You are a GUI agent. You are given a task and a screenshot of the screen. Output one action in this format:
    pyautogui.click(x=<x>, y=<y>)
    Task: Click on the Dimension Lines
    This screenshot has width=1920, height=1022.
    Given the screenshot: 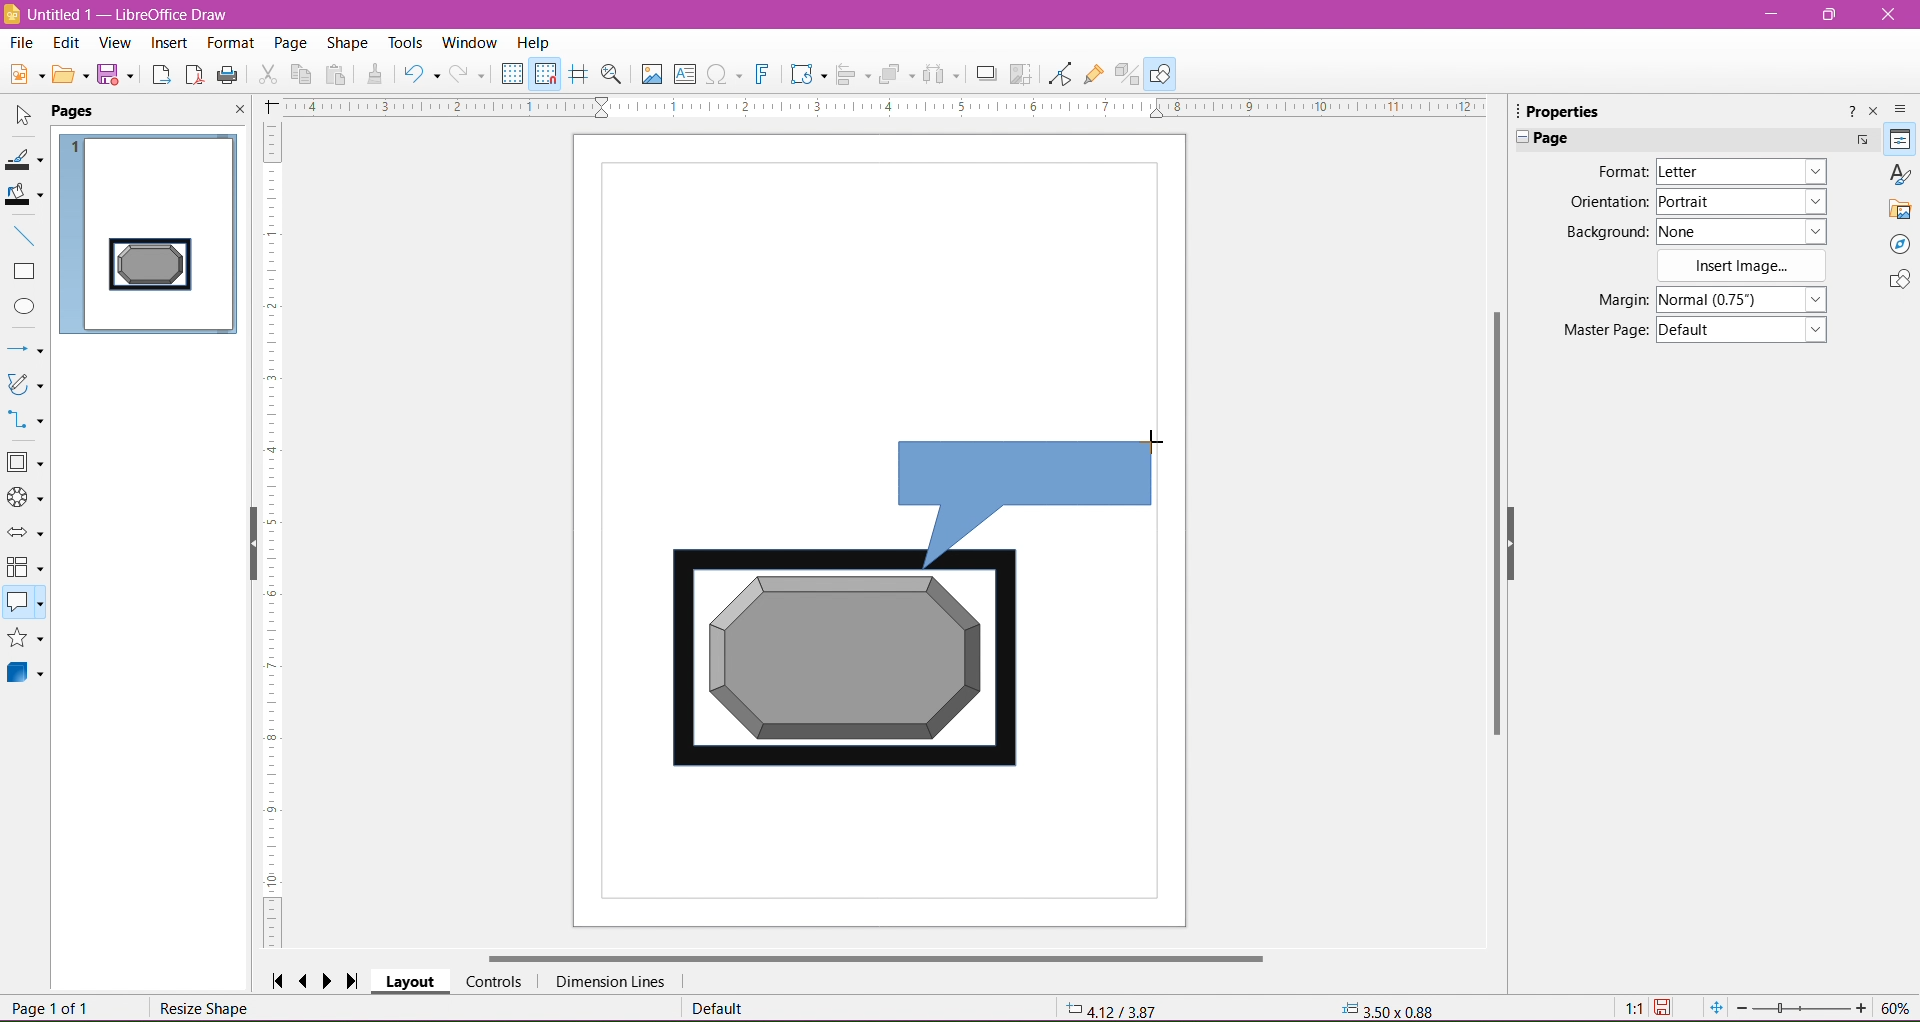 What is the action you would take?
    pyautogui.click(x=609, y=982)
    